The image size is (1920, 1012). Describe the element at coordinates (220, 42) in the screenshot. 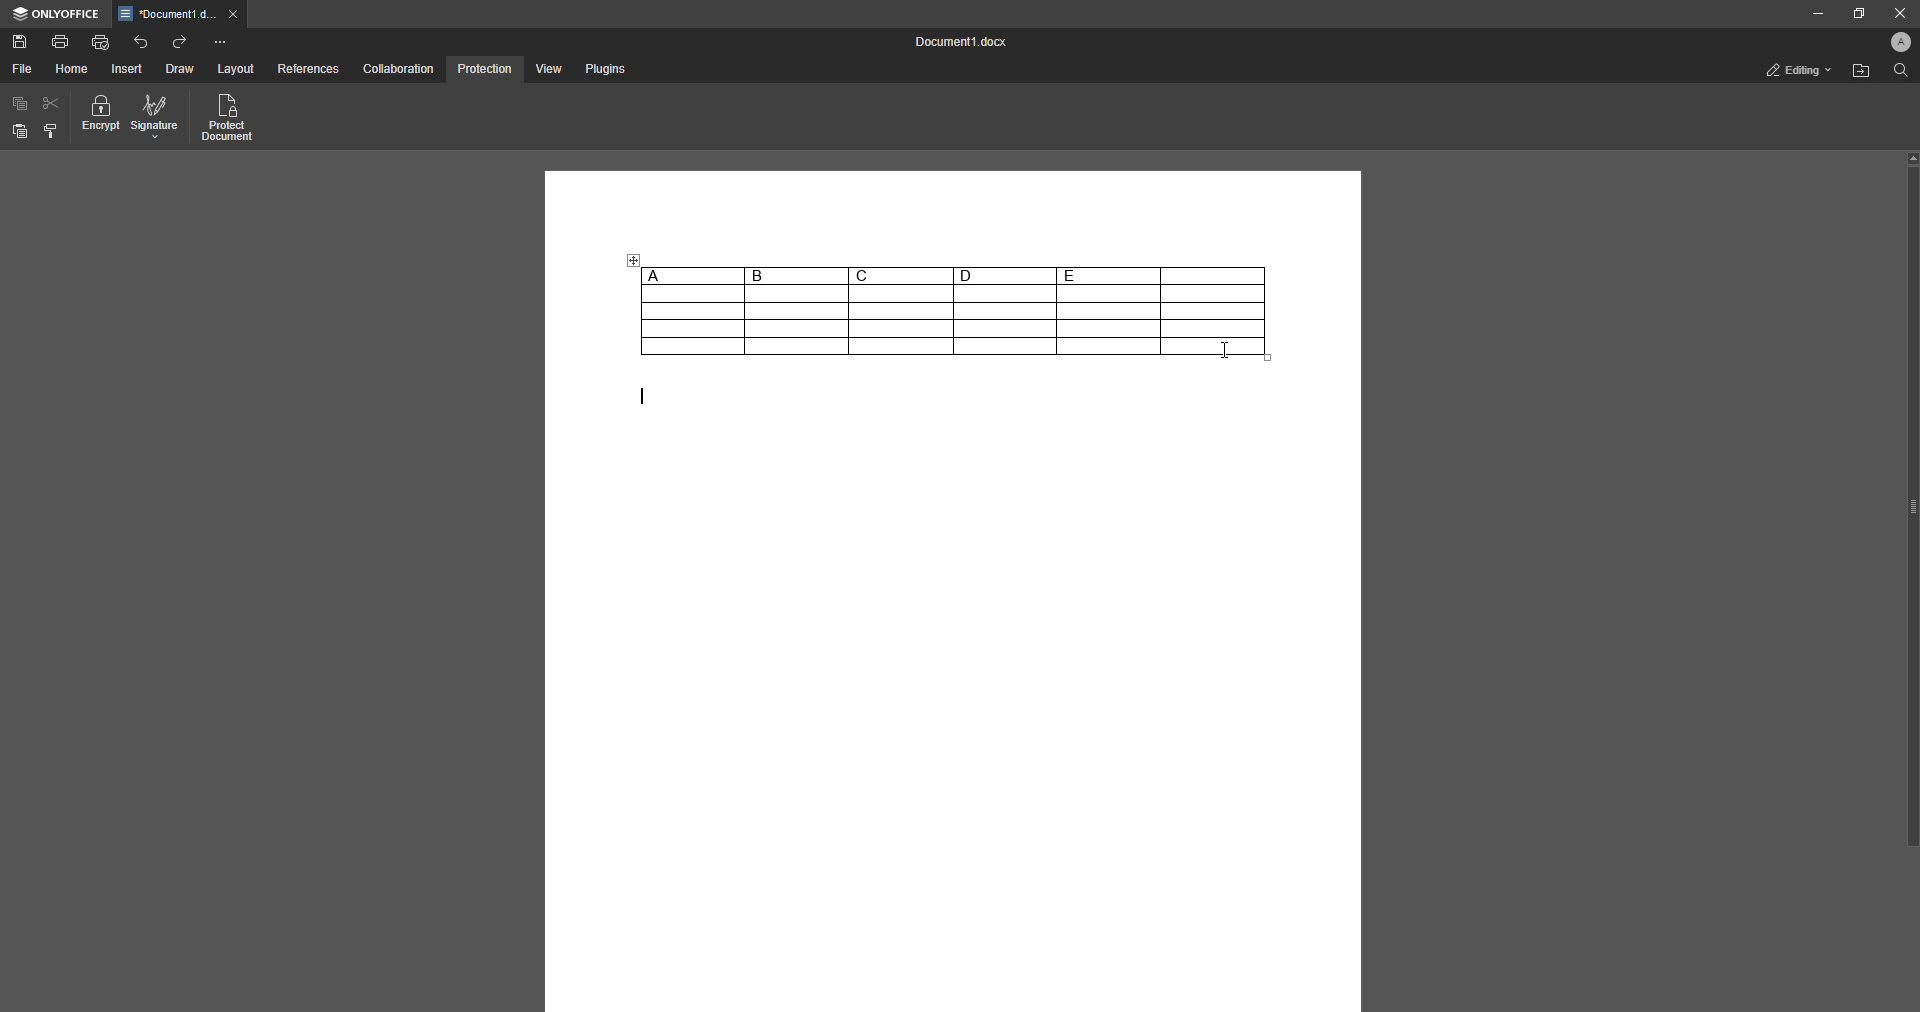

I see `Options` at that location.